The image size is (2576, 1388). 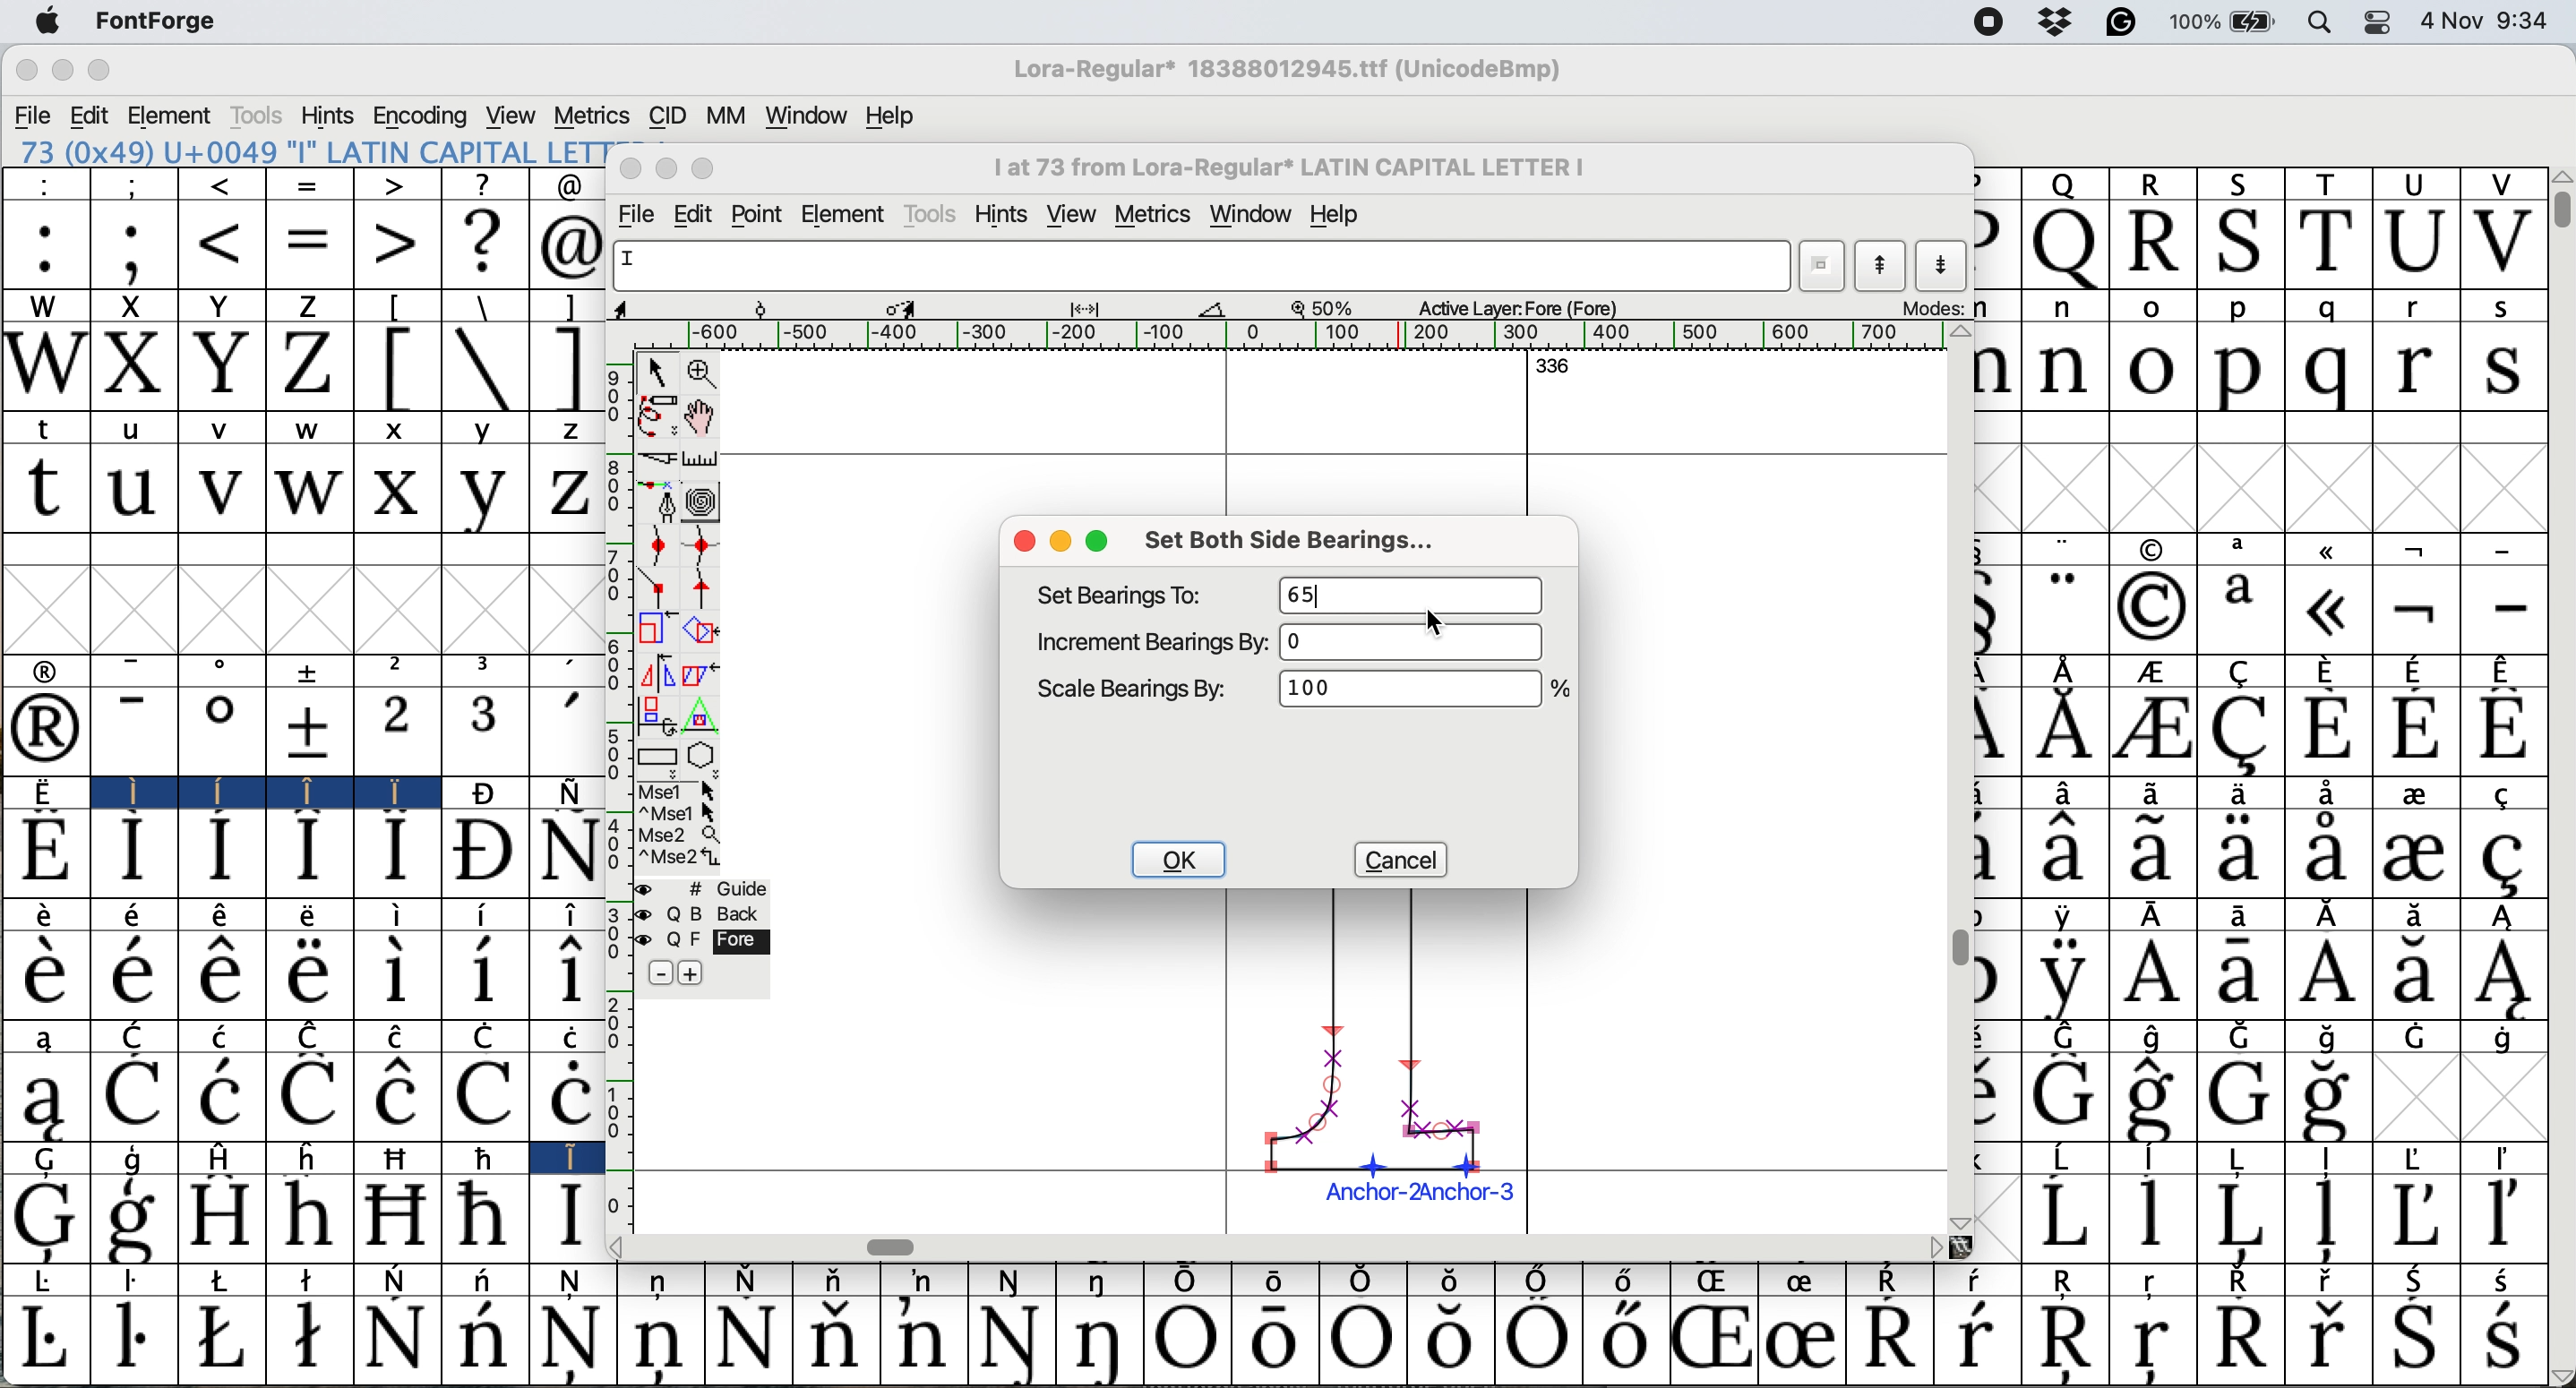 I want to click on modes, so click(x=1935, y=309).